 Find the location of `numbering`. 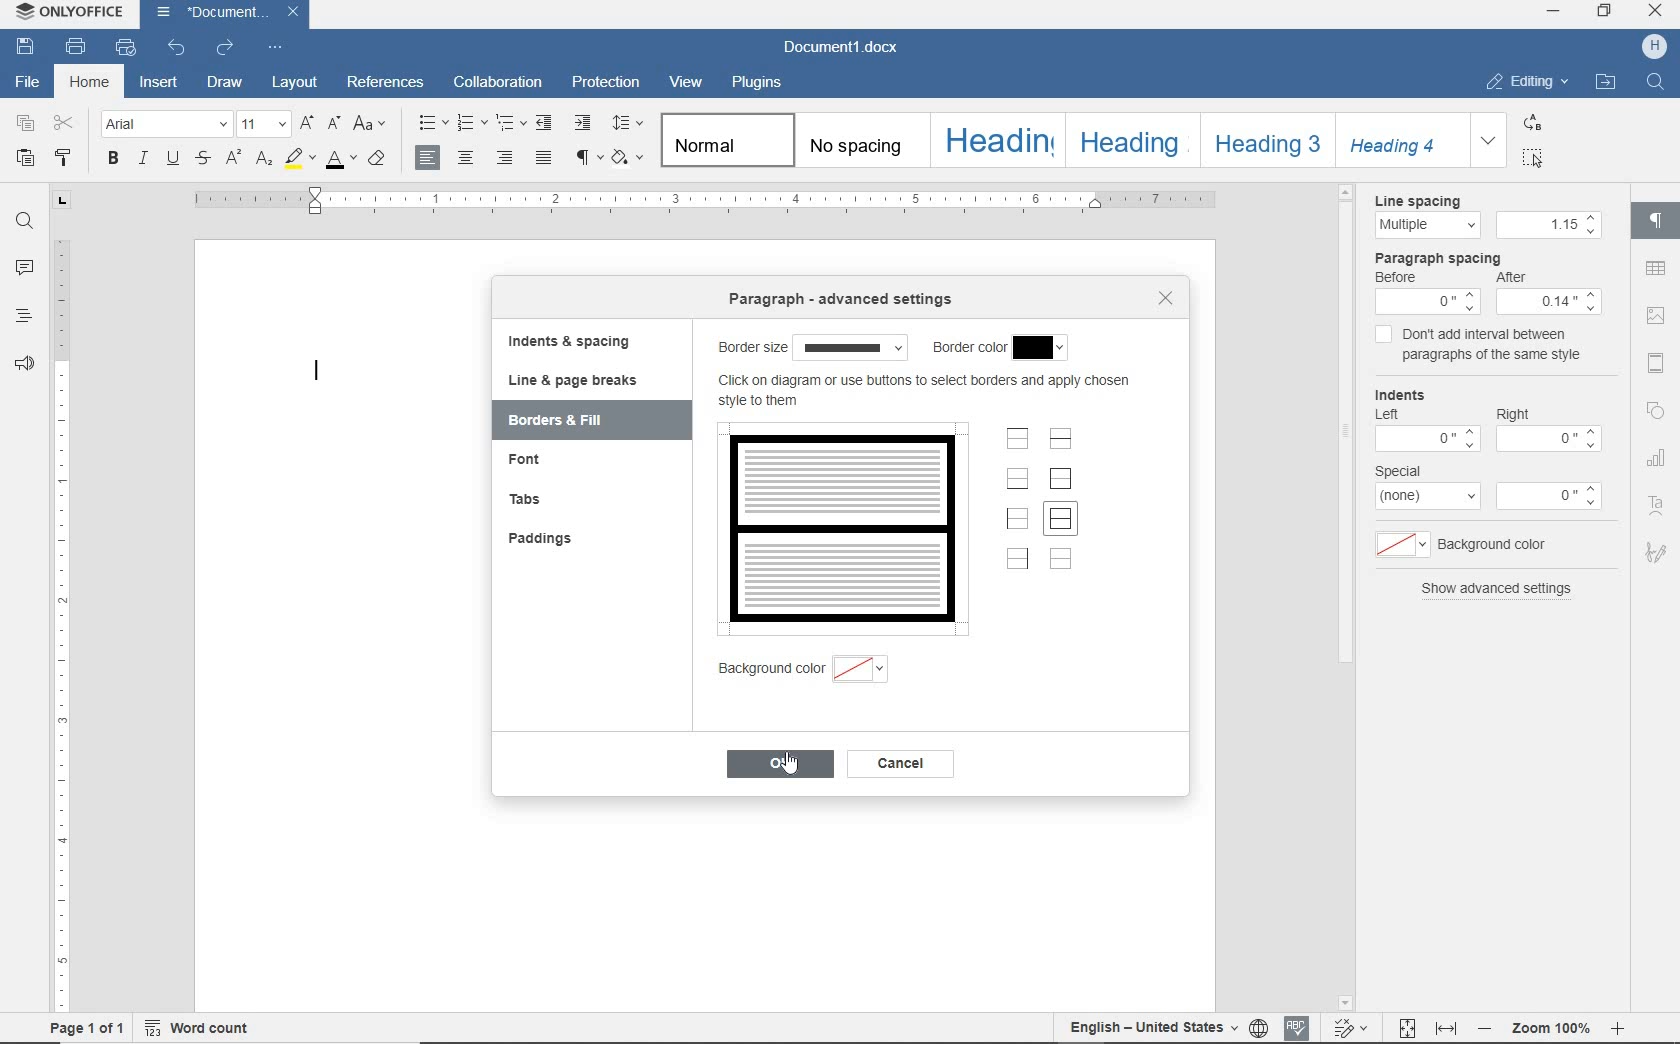

numbering is located at coordinates (472, 124).